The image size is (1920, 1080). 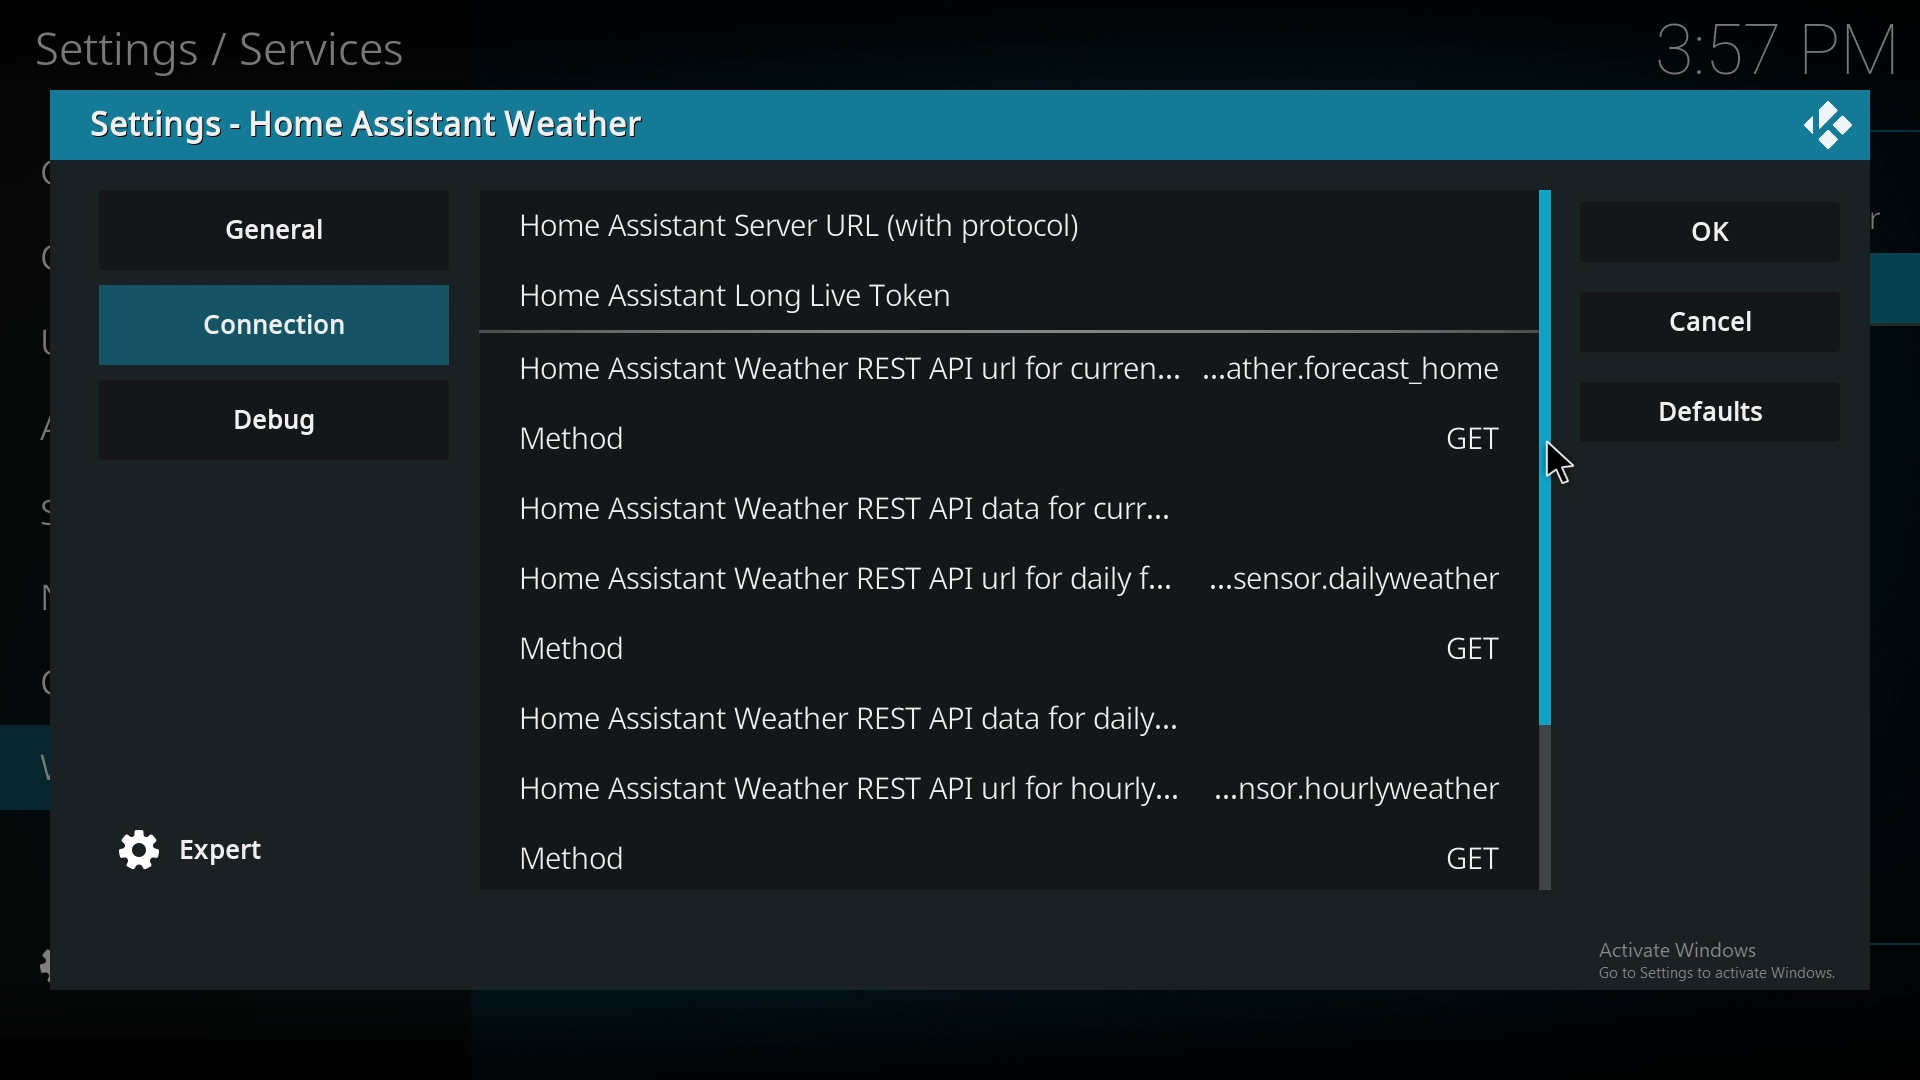 What do you see at coordinates (1543, 701) in the screenshot?
I see `scroll bar` at bounding box center [1543, 701].